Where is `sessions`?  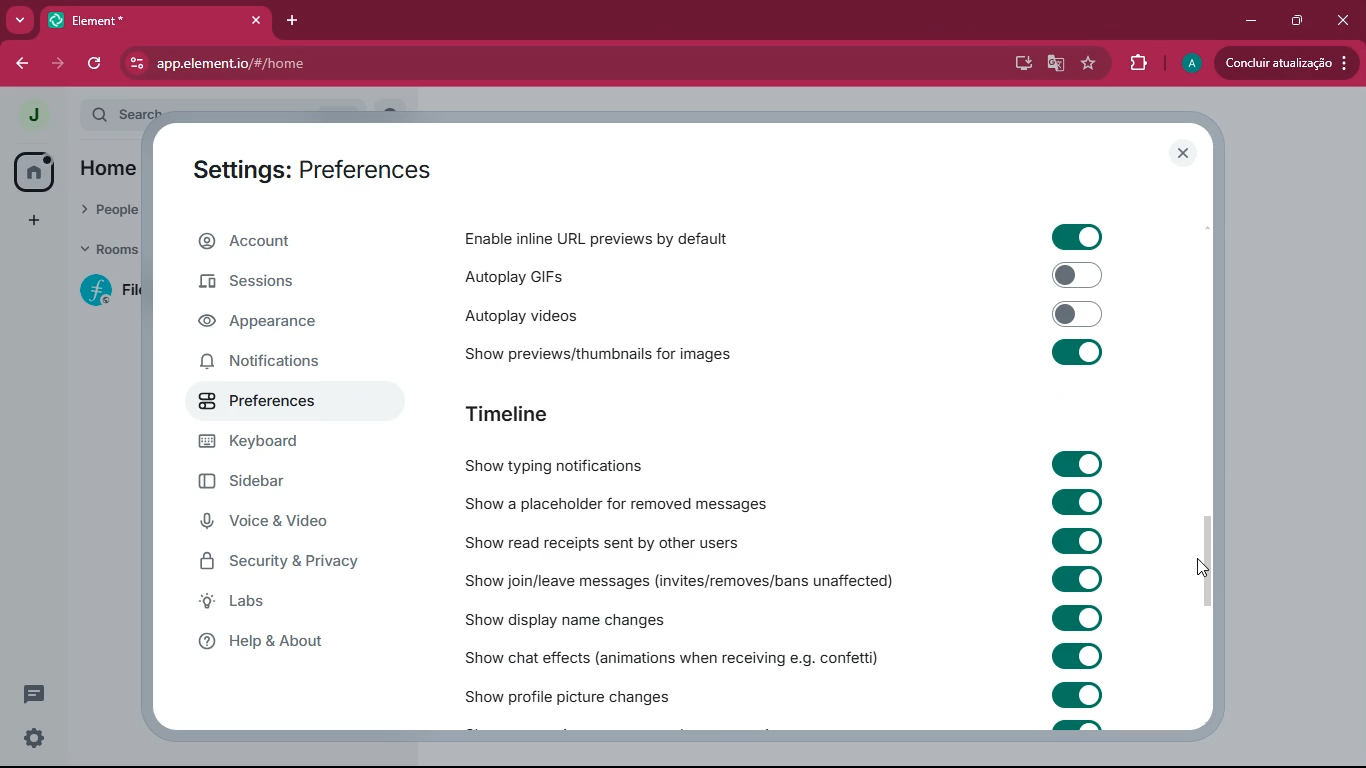 sessions is located at coordinates (273, 287).